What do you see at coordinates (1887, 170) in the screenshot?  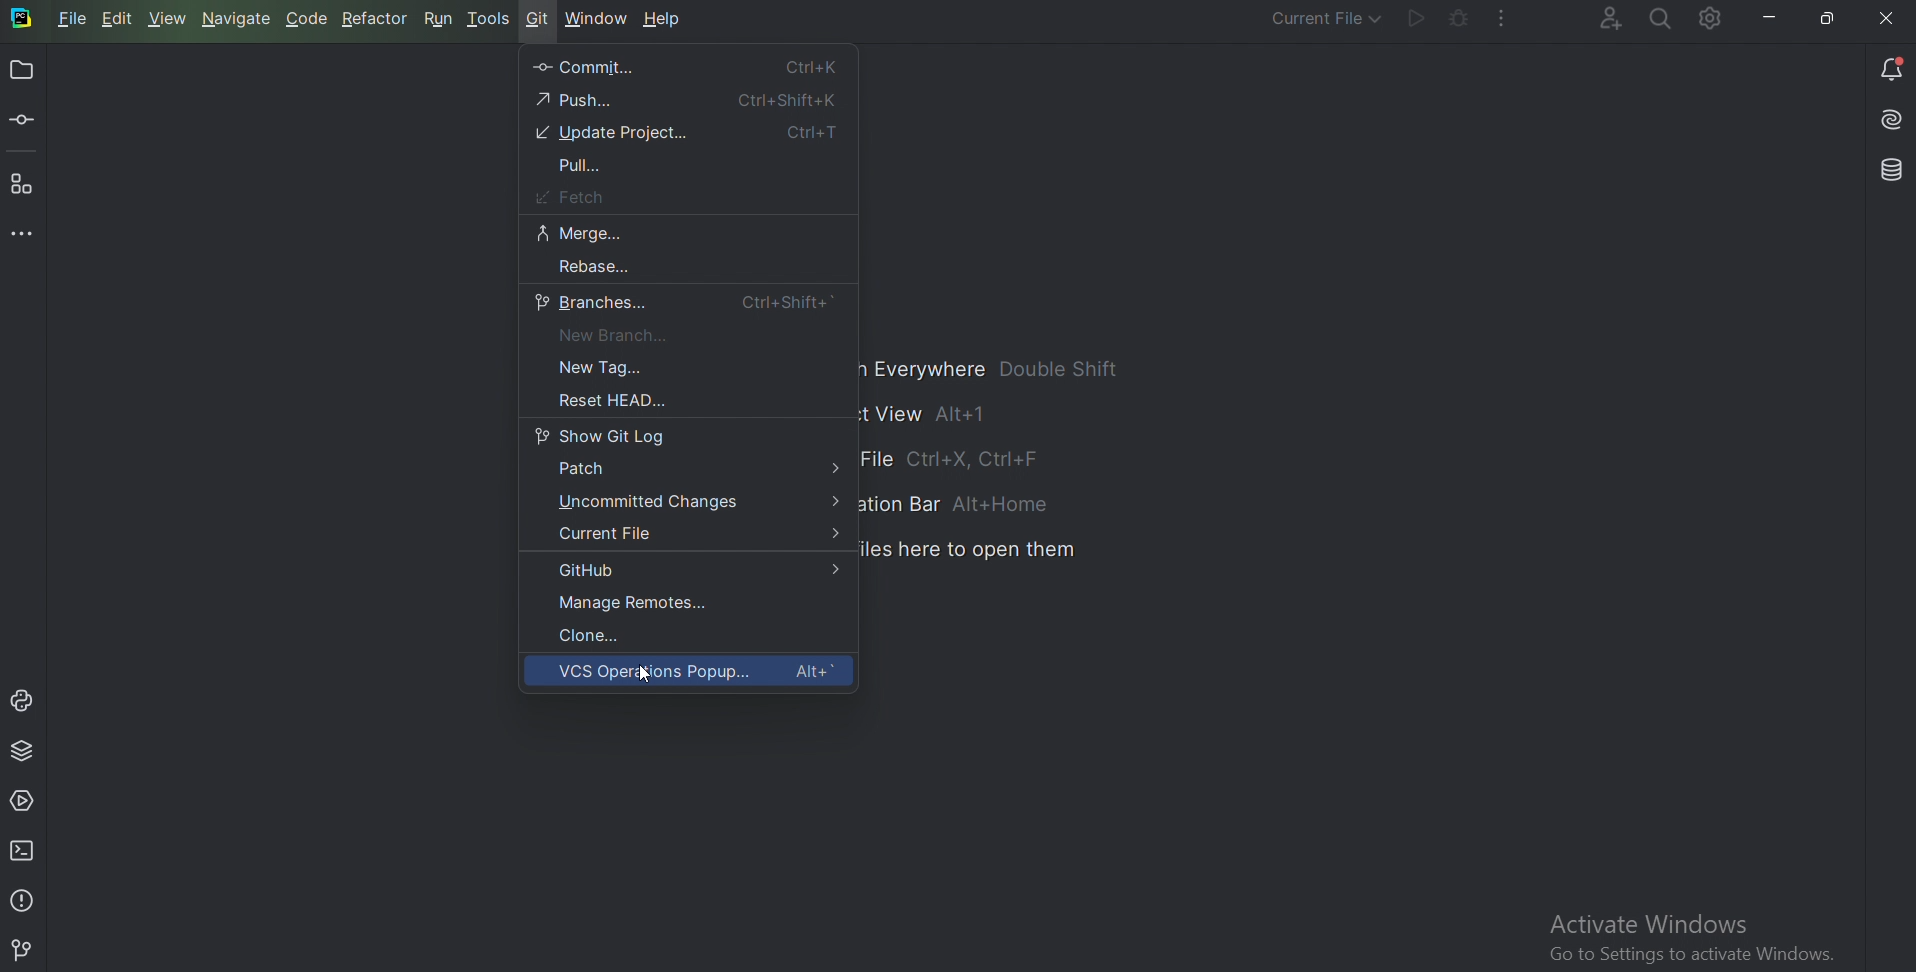 I see `Database` at bounding box center [1887, 170].